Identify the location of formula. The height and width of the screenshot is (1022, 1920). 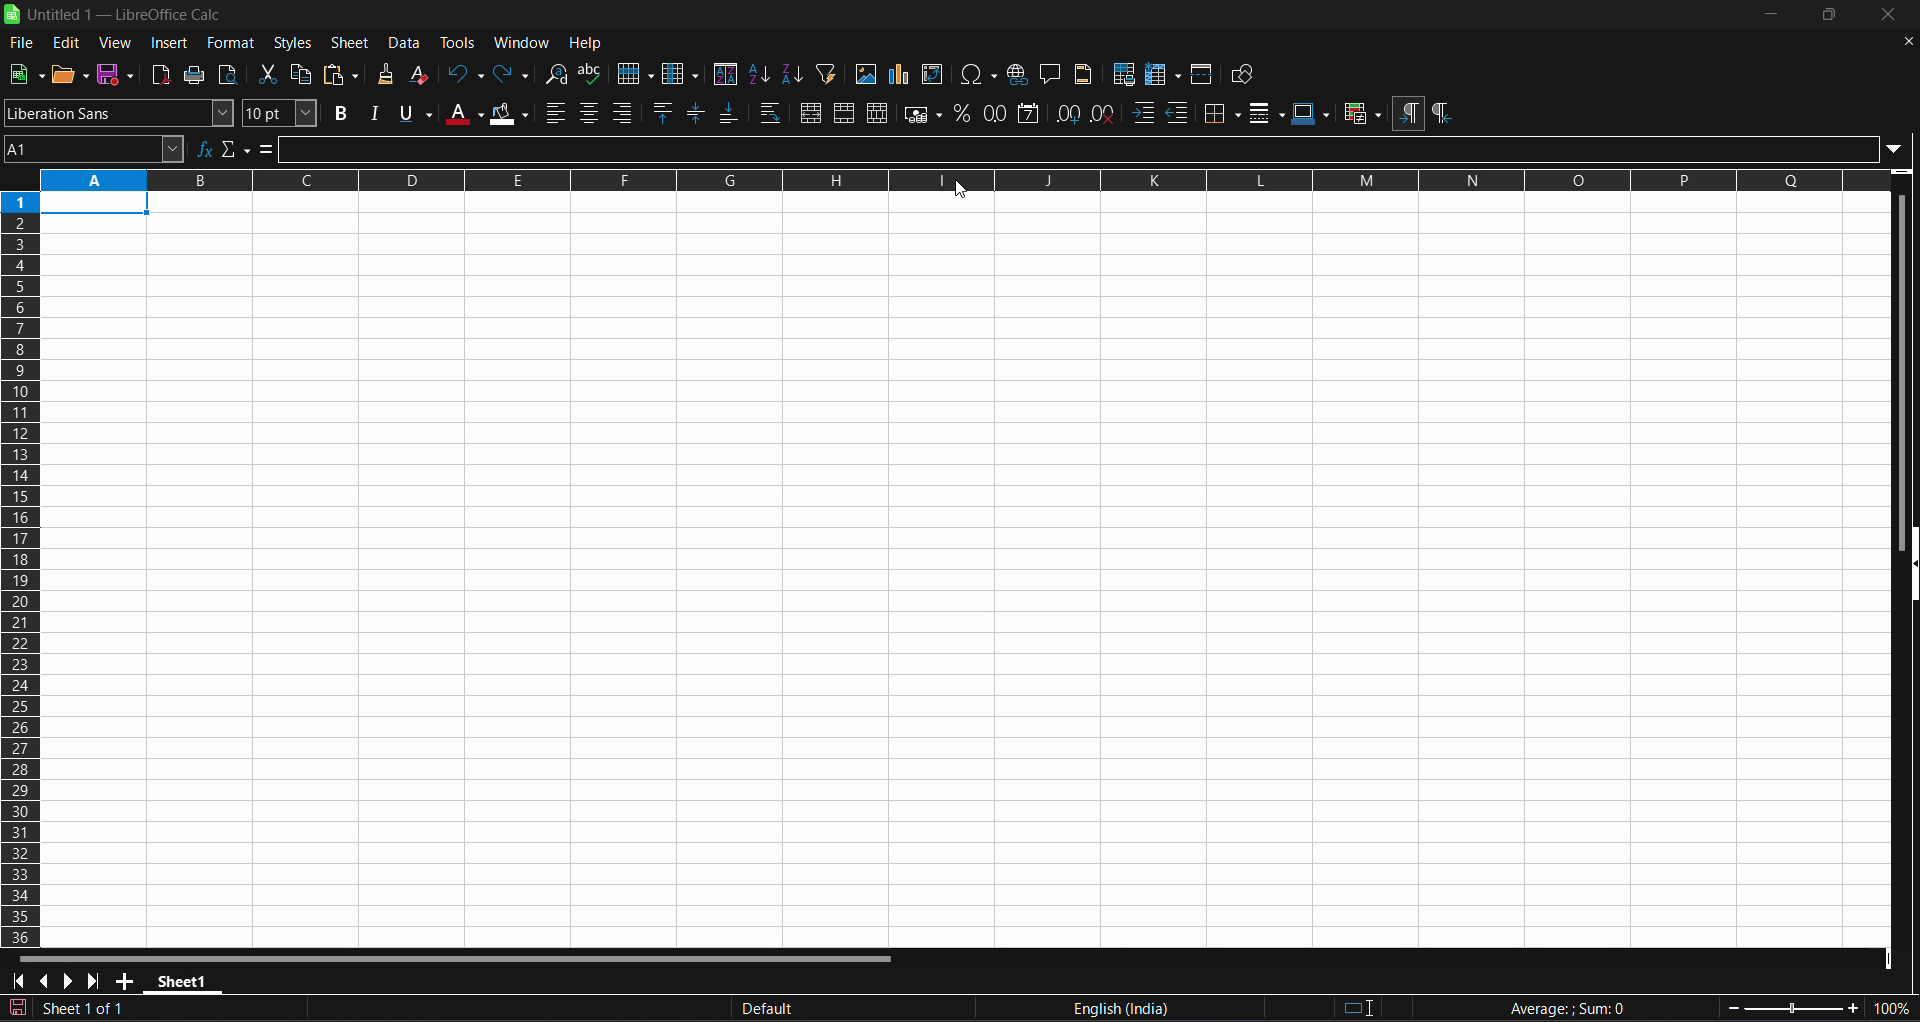
(1590, 1020).